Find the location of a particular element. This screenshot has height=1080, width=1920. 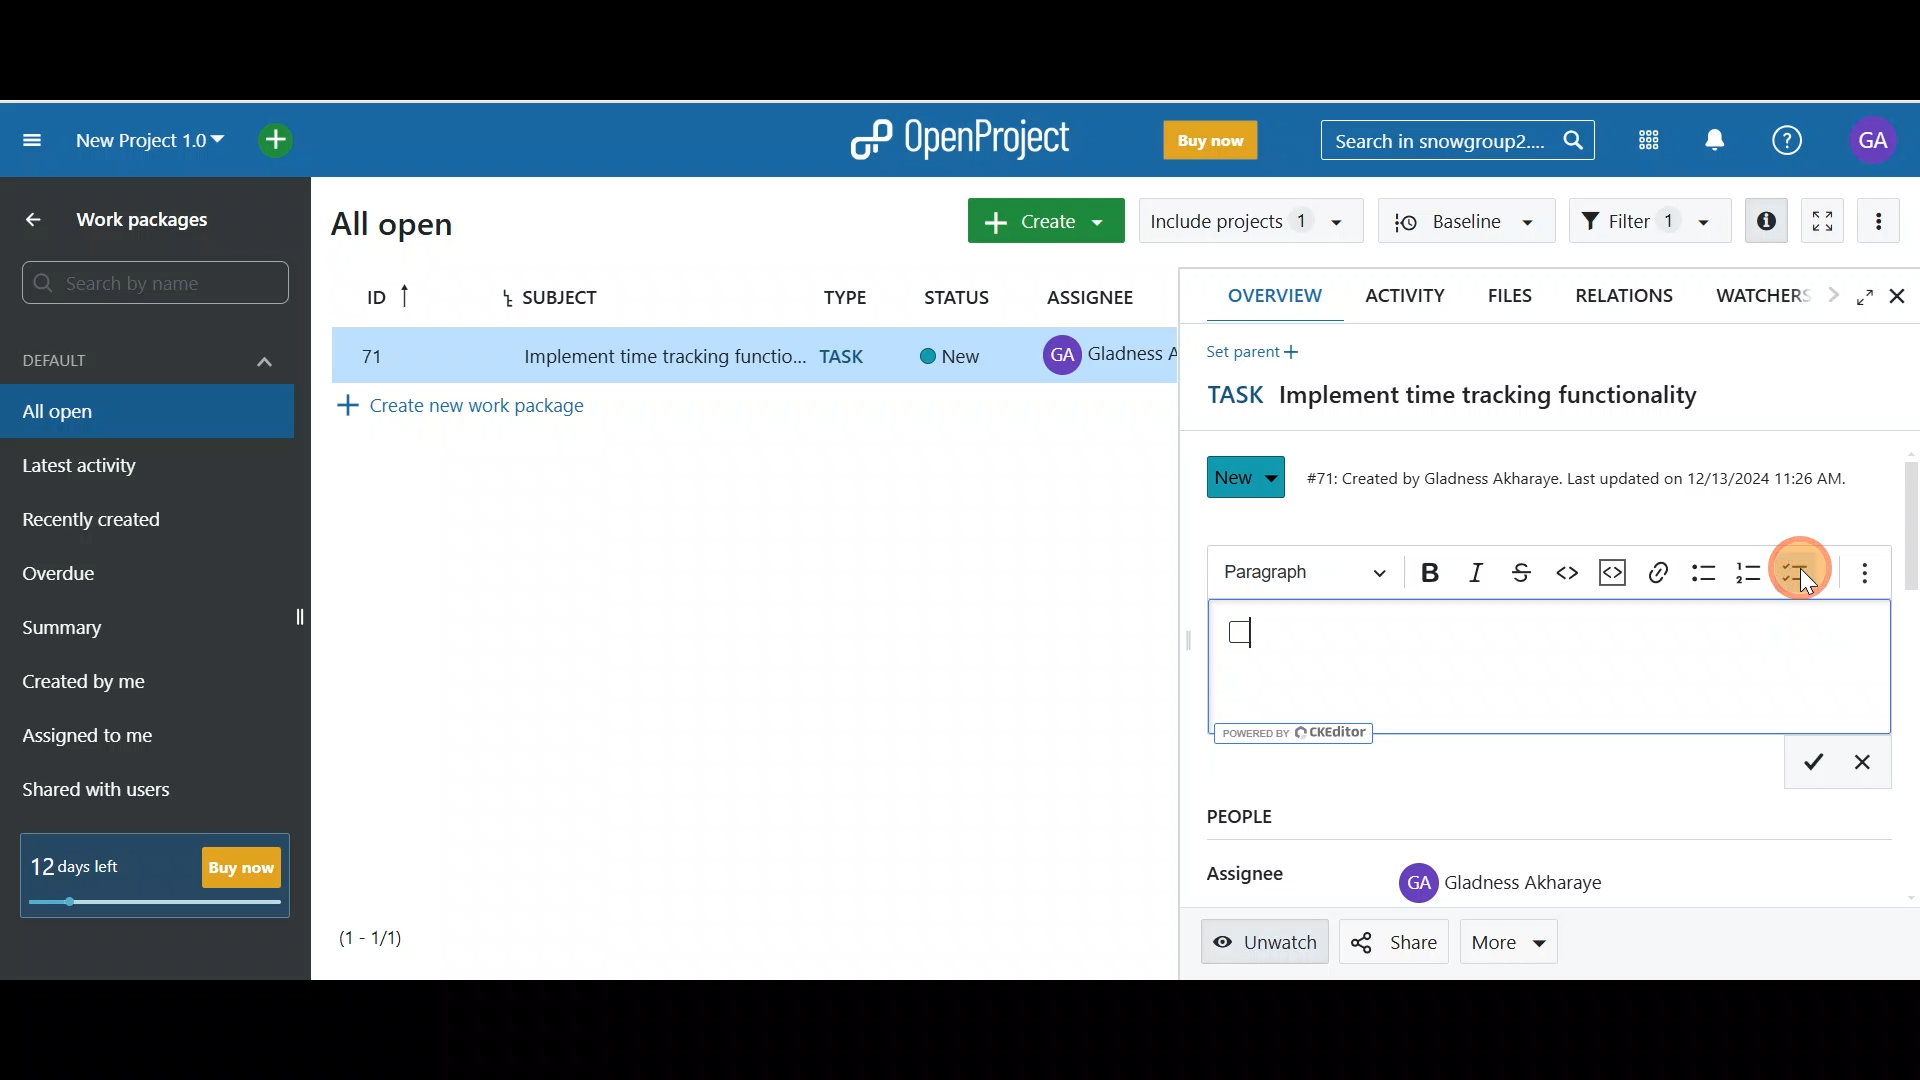

To-do list is located at coordinates (1801, 570).